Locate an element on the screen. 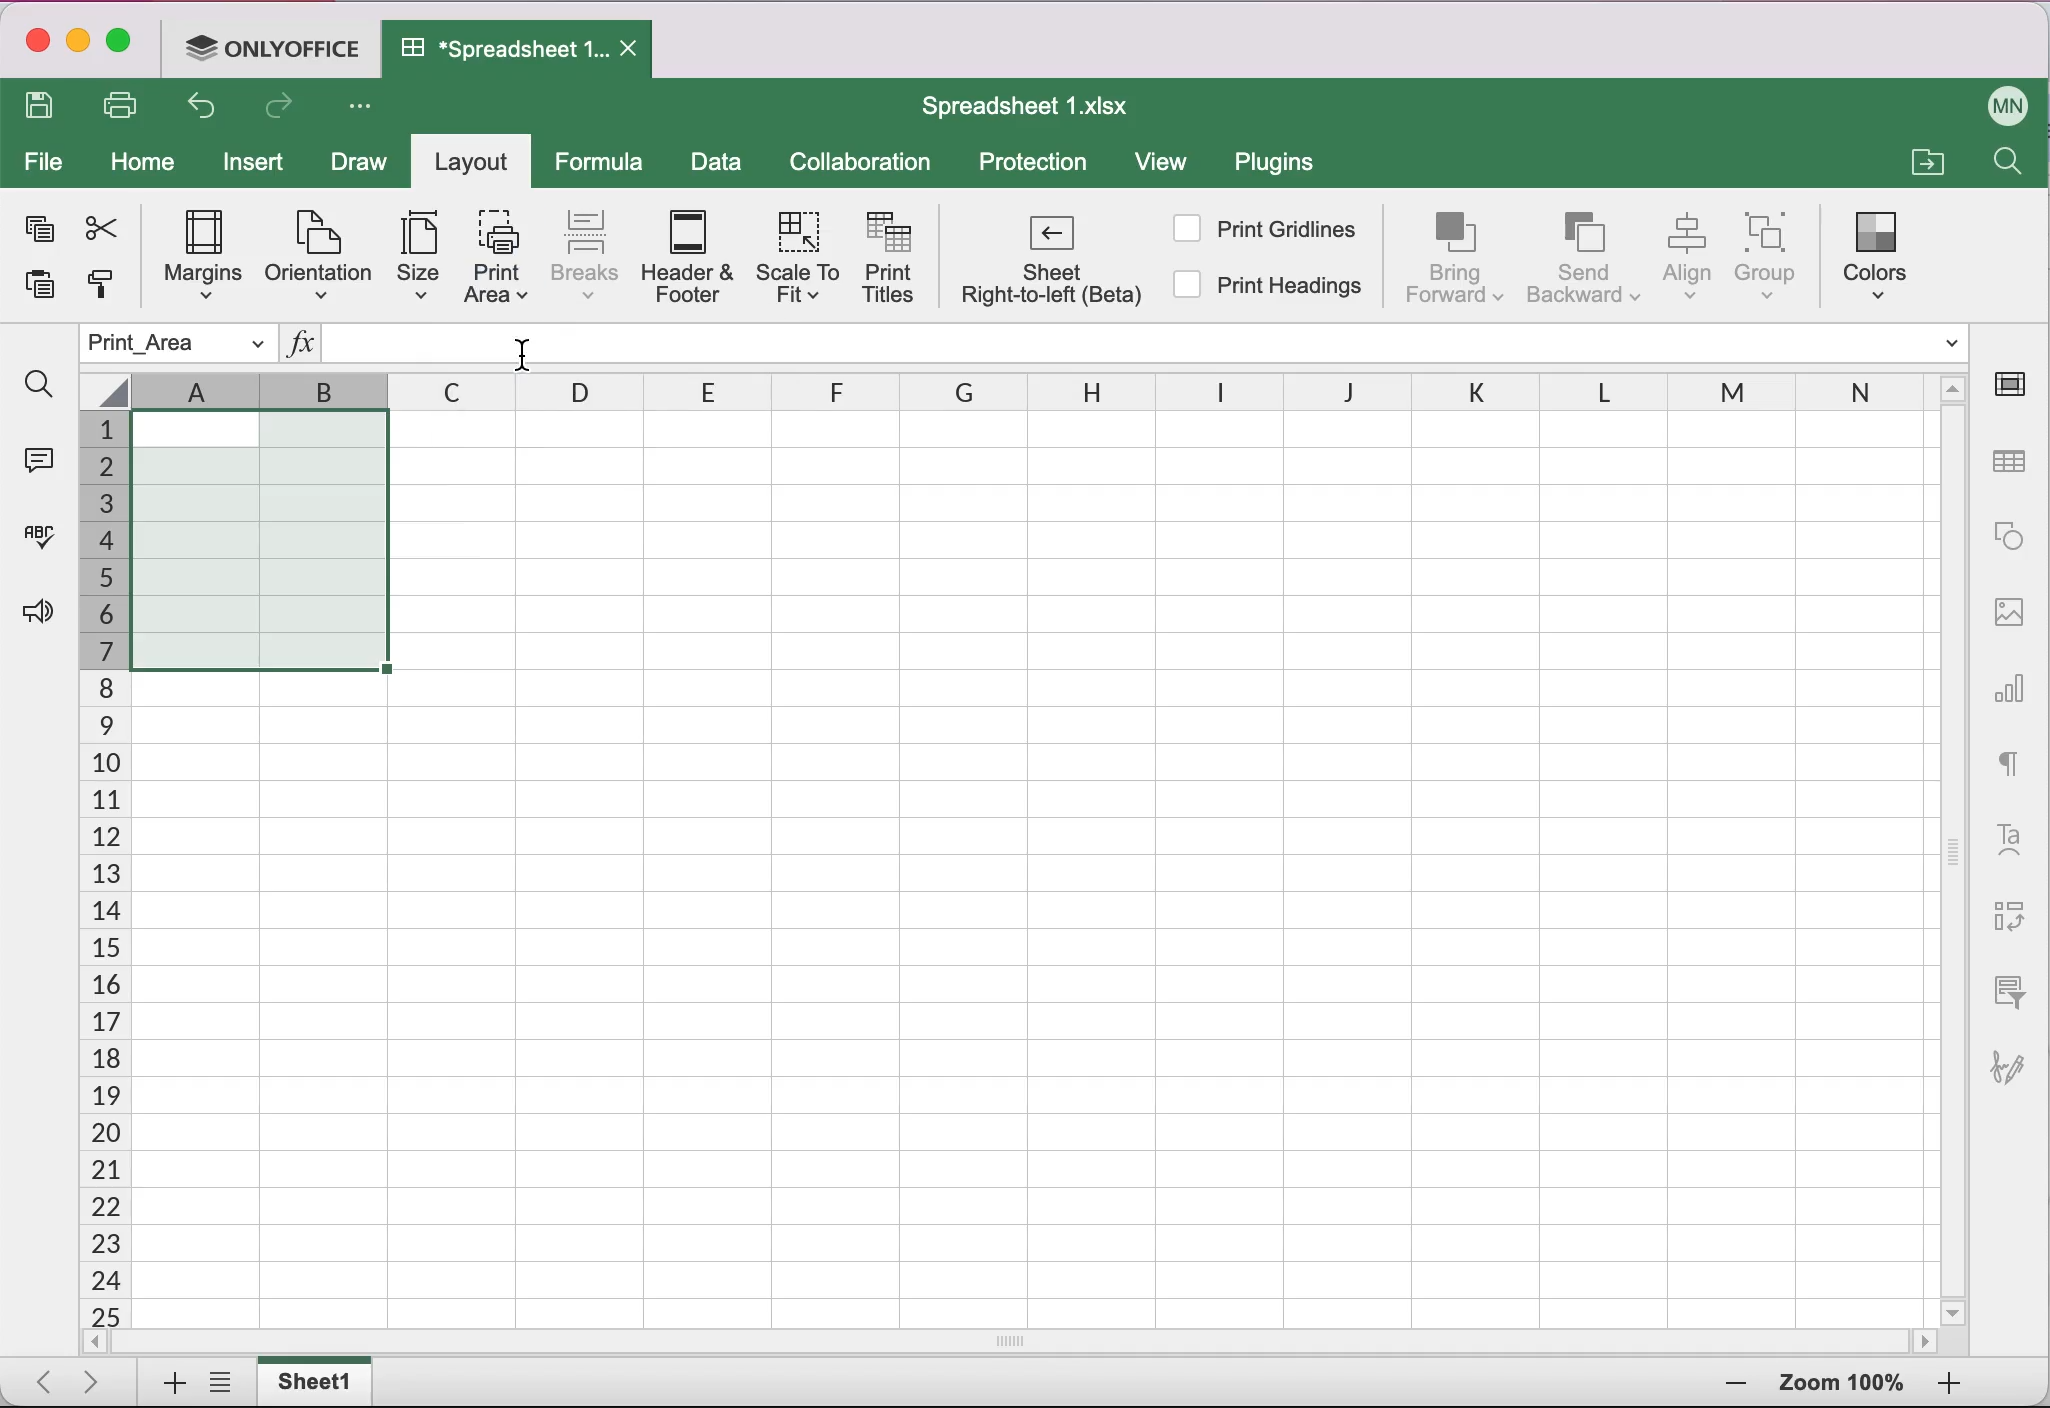 The width and height of the screenshot is (2050, 1408). columns is located at coordinates (1035, 390).